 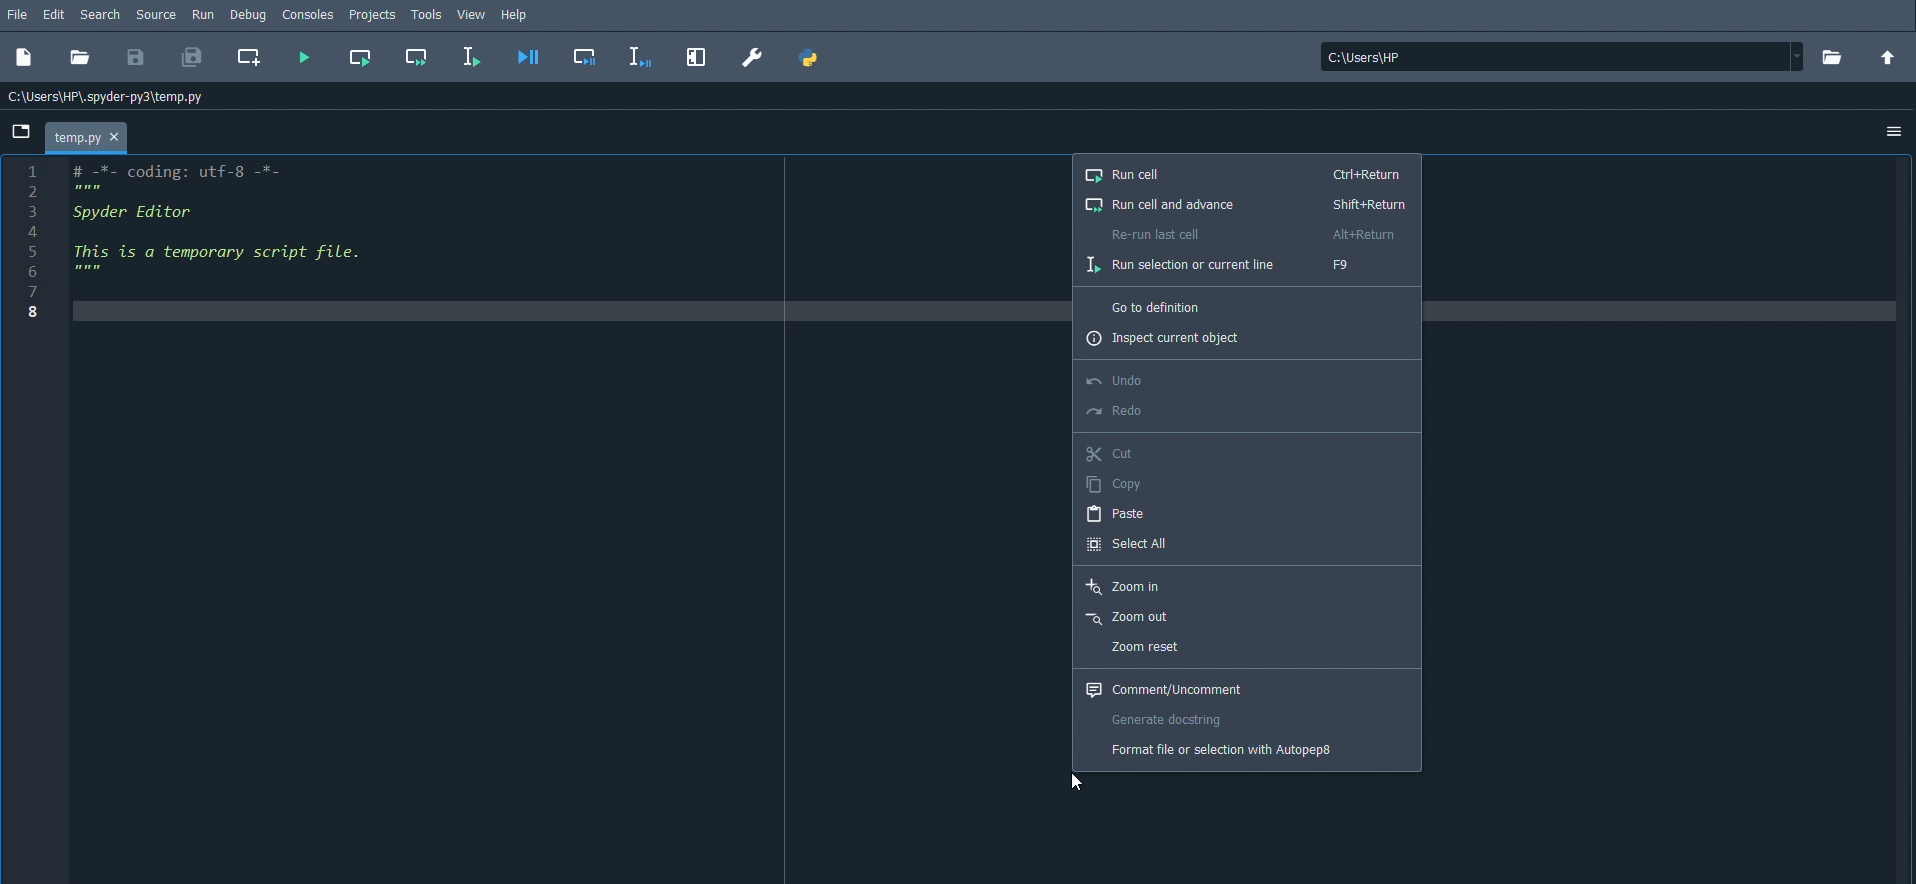 What do you see at coordinates (261, 238) in the screenshot?
I see `Spyder Editor This is a temporary script file` at bounding box center [261, 238].